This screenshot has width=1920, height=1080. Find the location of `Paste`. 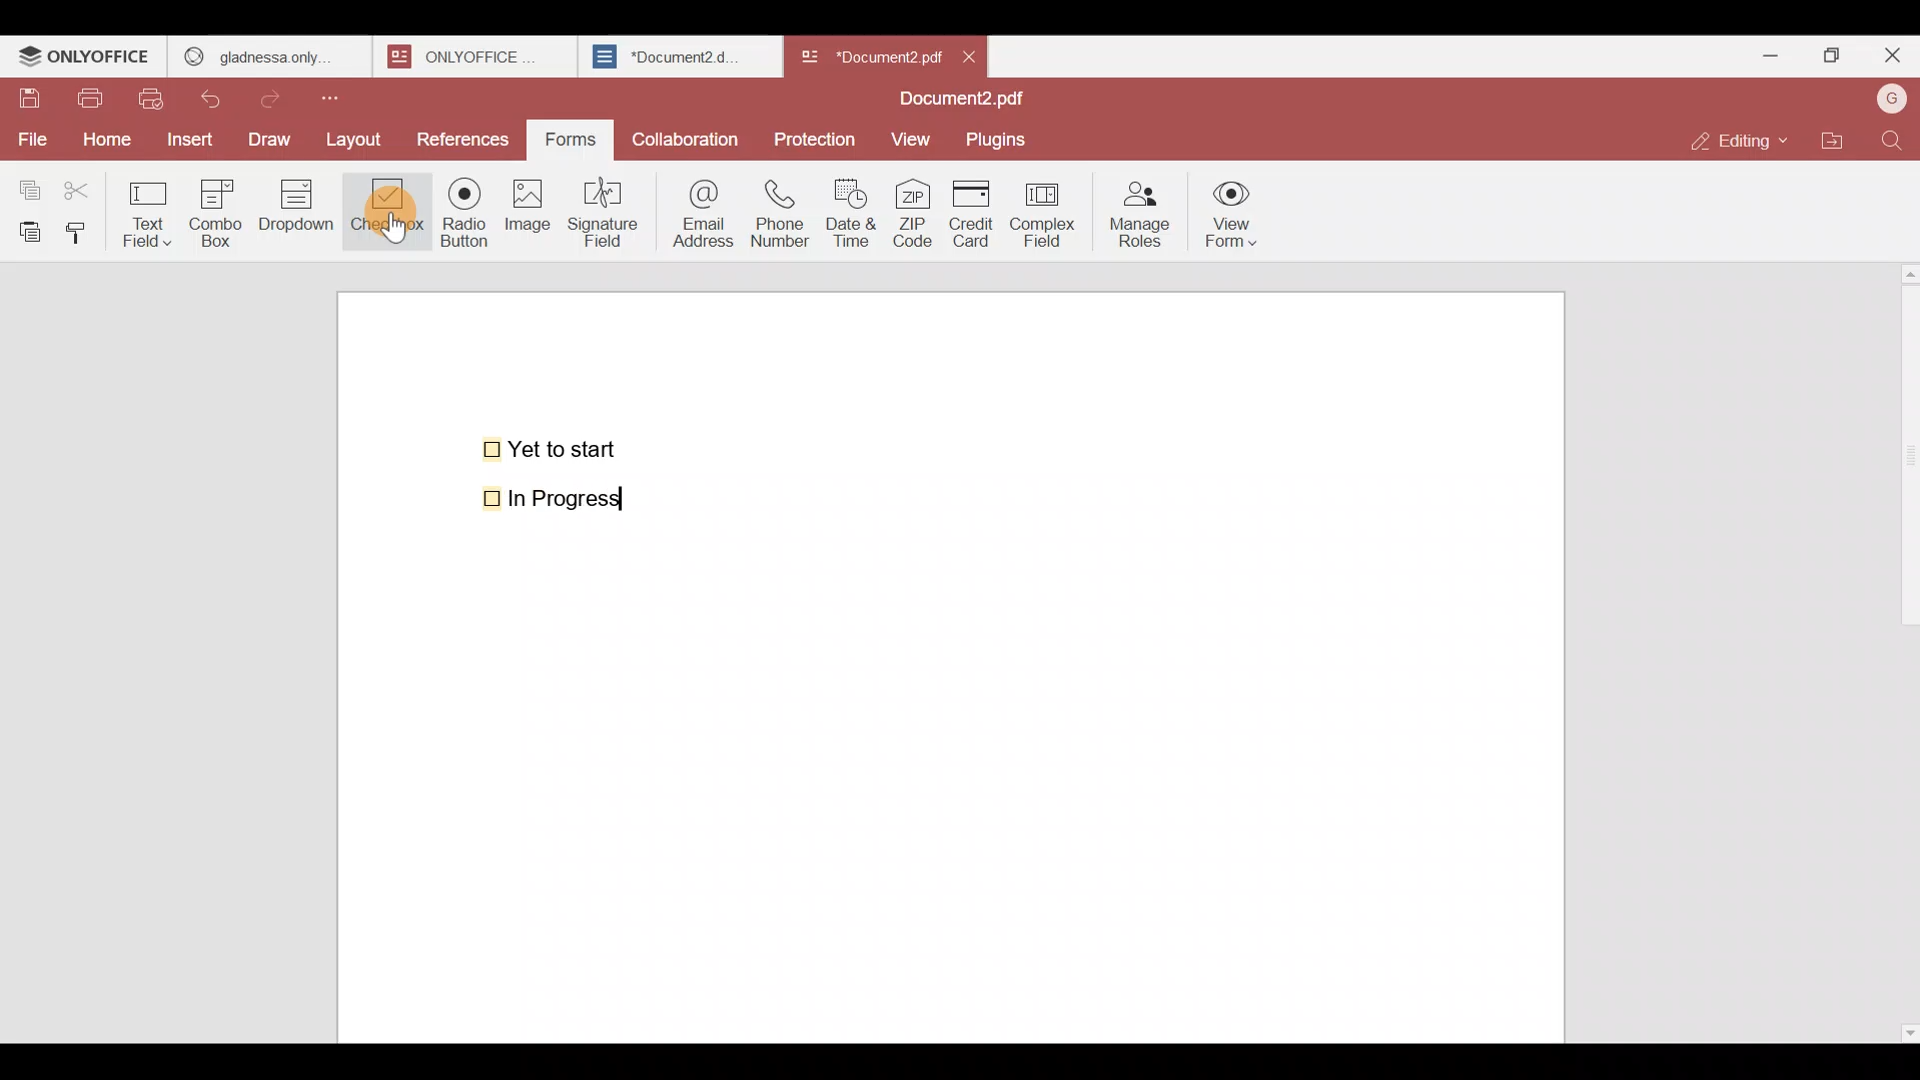

Paste is located at coordinates (26, 230).